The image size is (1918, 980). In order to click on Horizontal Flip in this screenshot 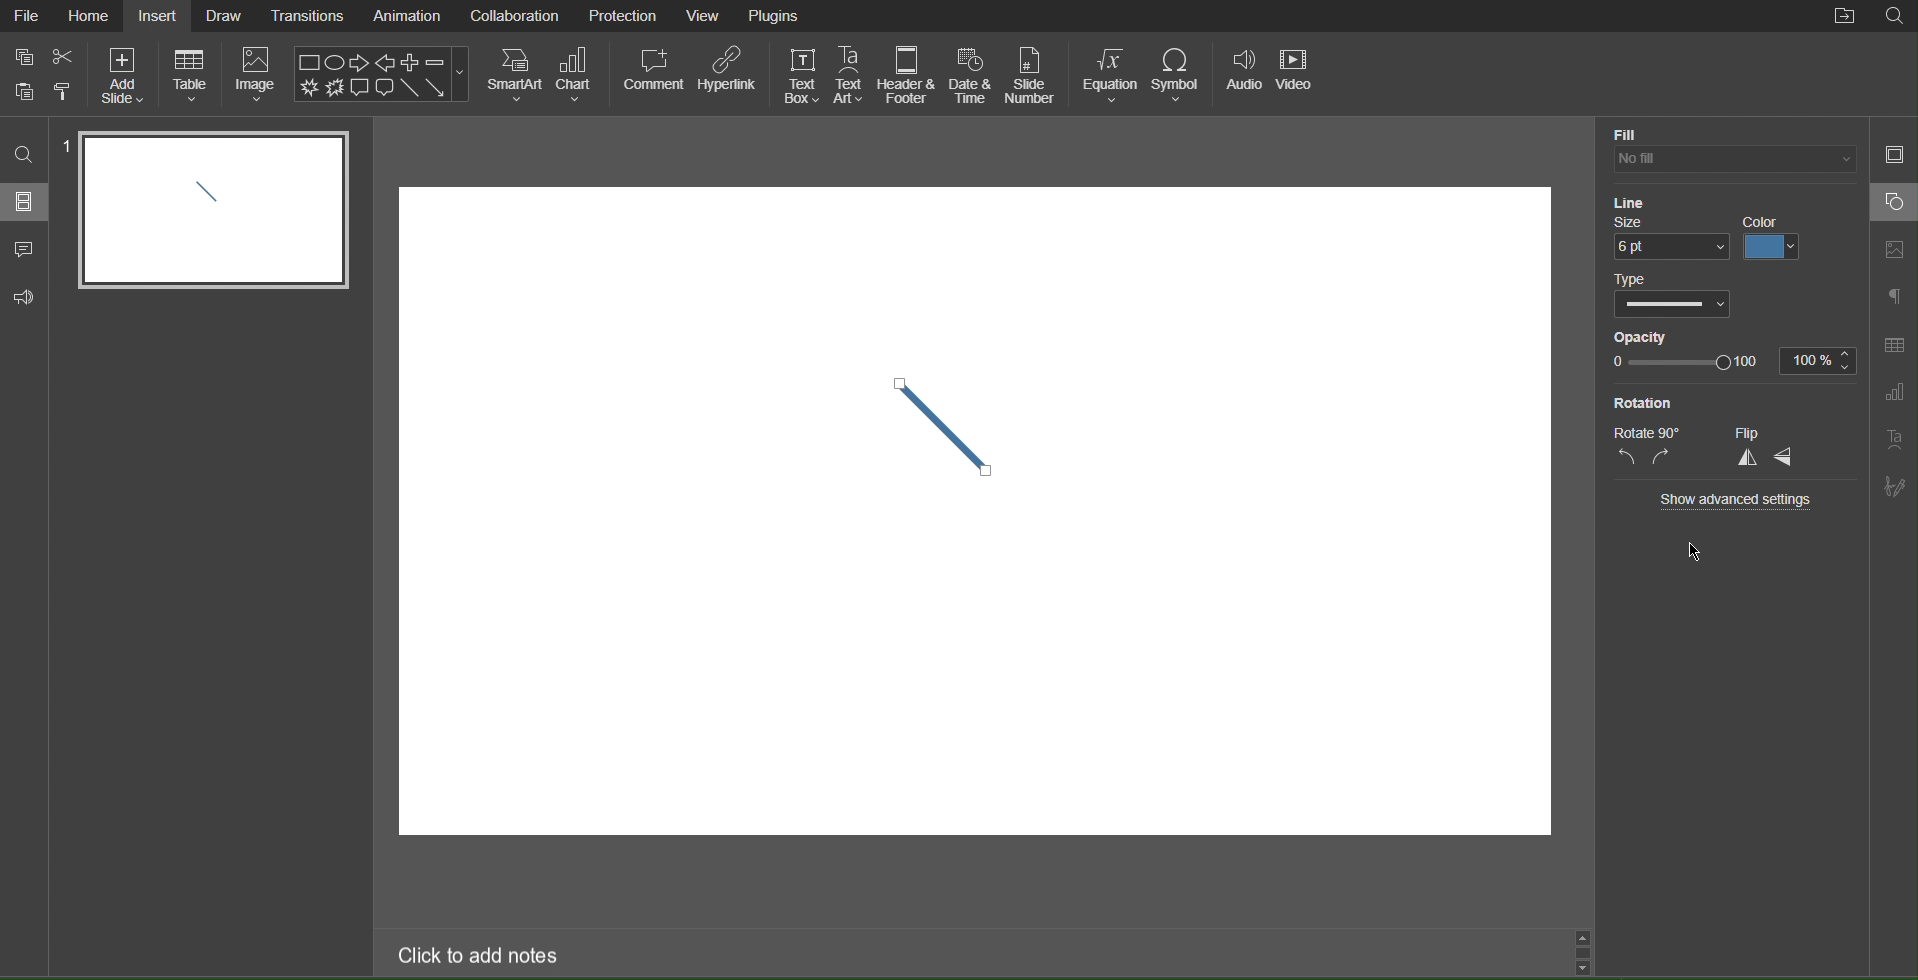, I will do `click(1790, 460)`.